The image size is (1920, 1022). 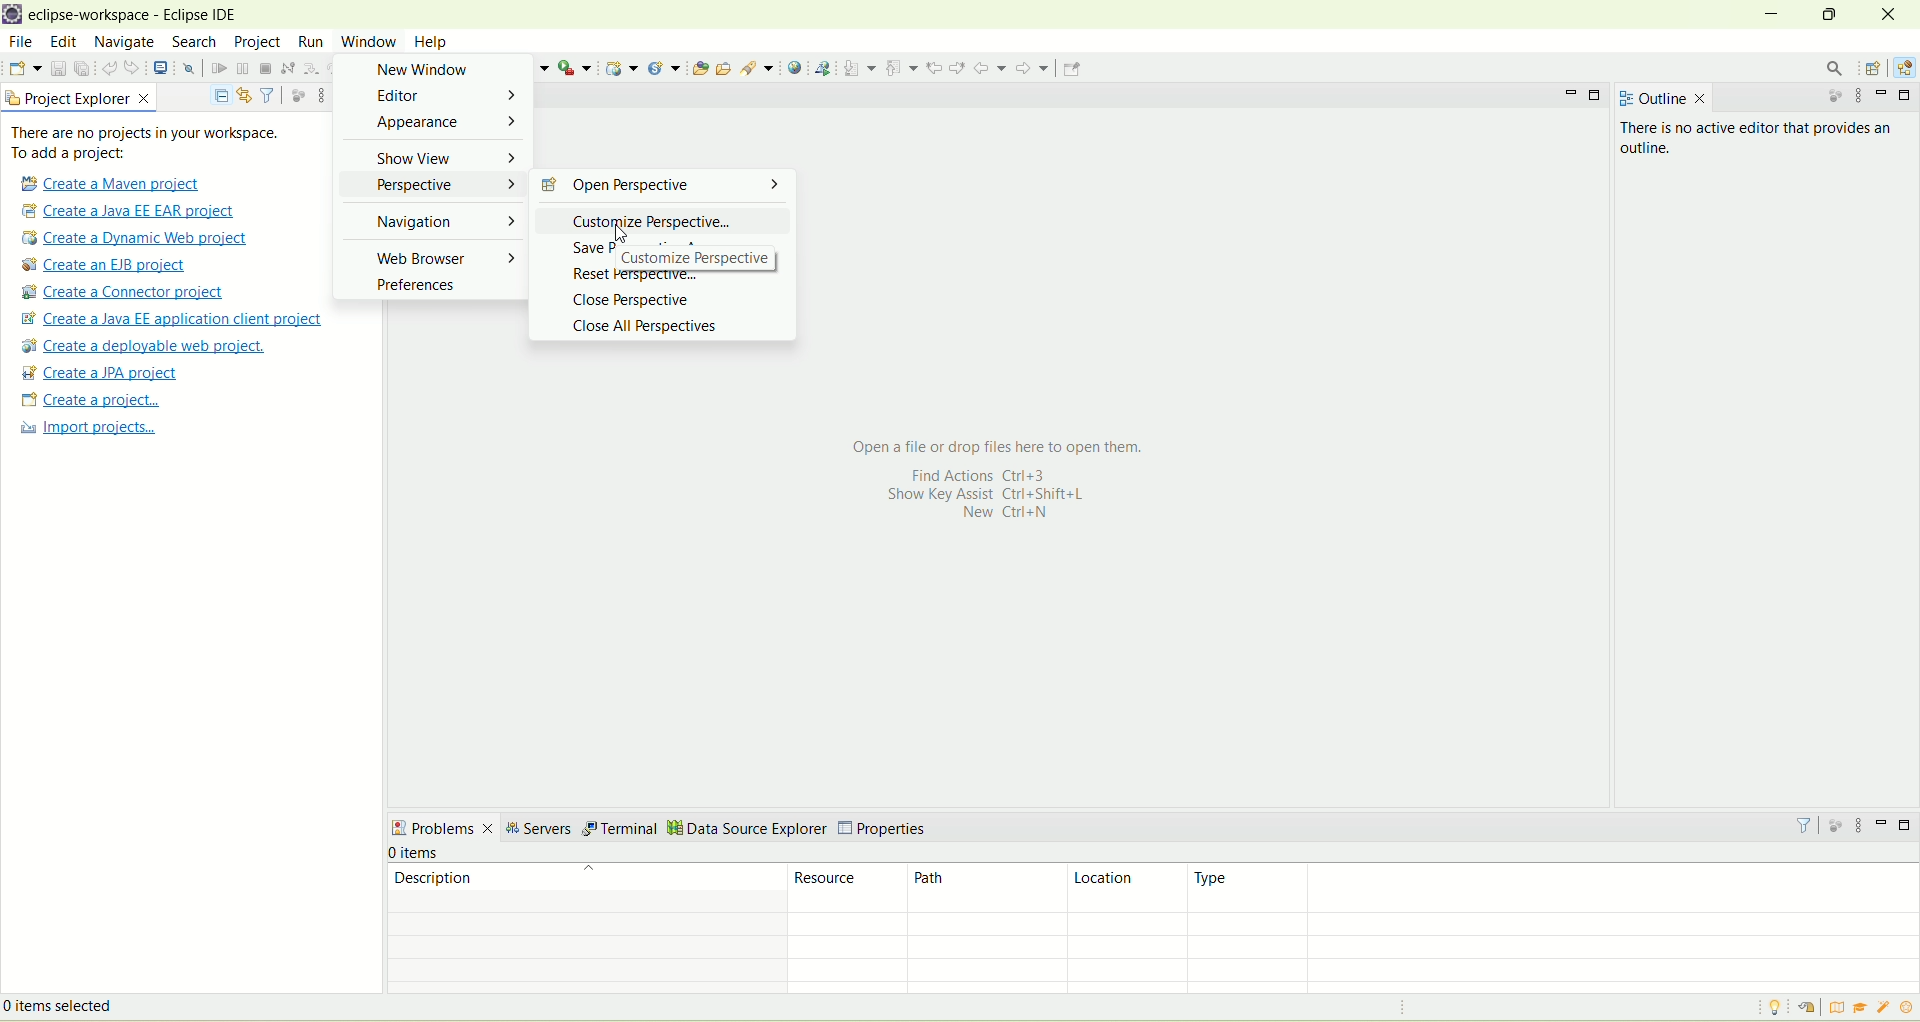 I want to click on close, so click(x=1885, y=13).